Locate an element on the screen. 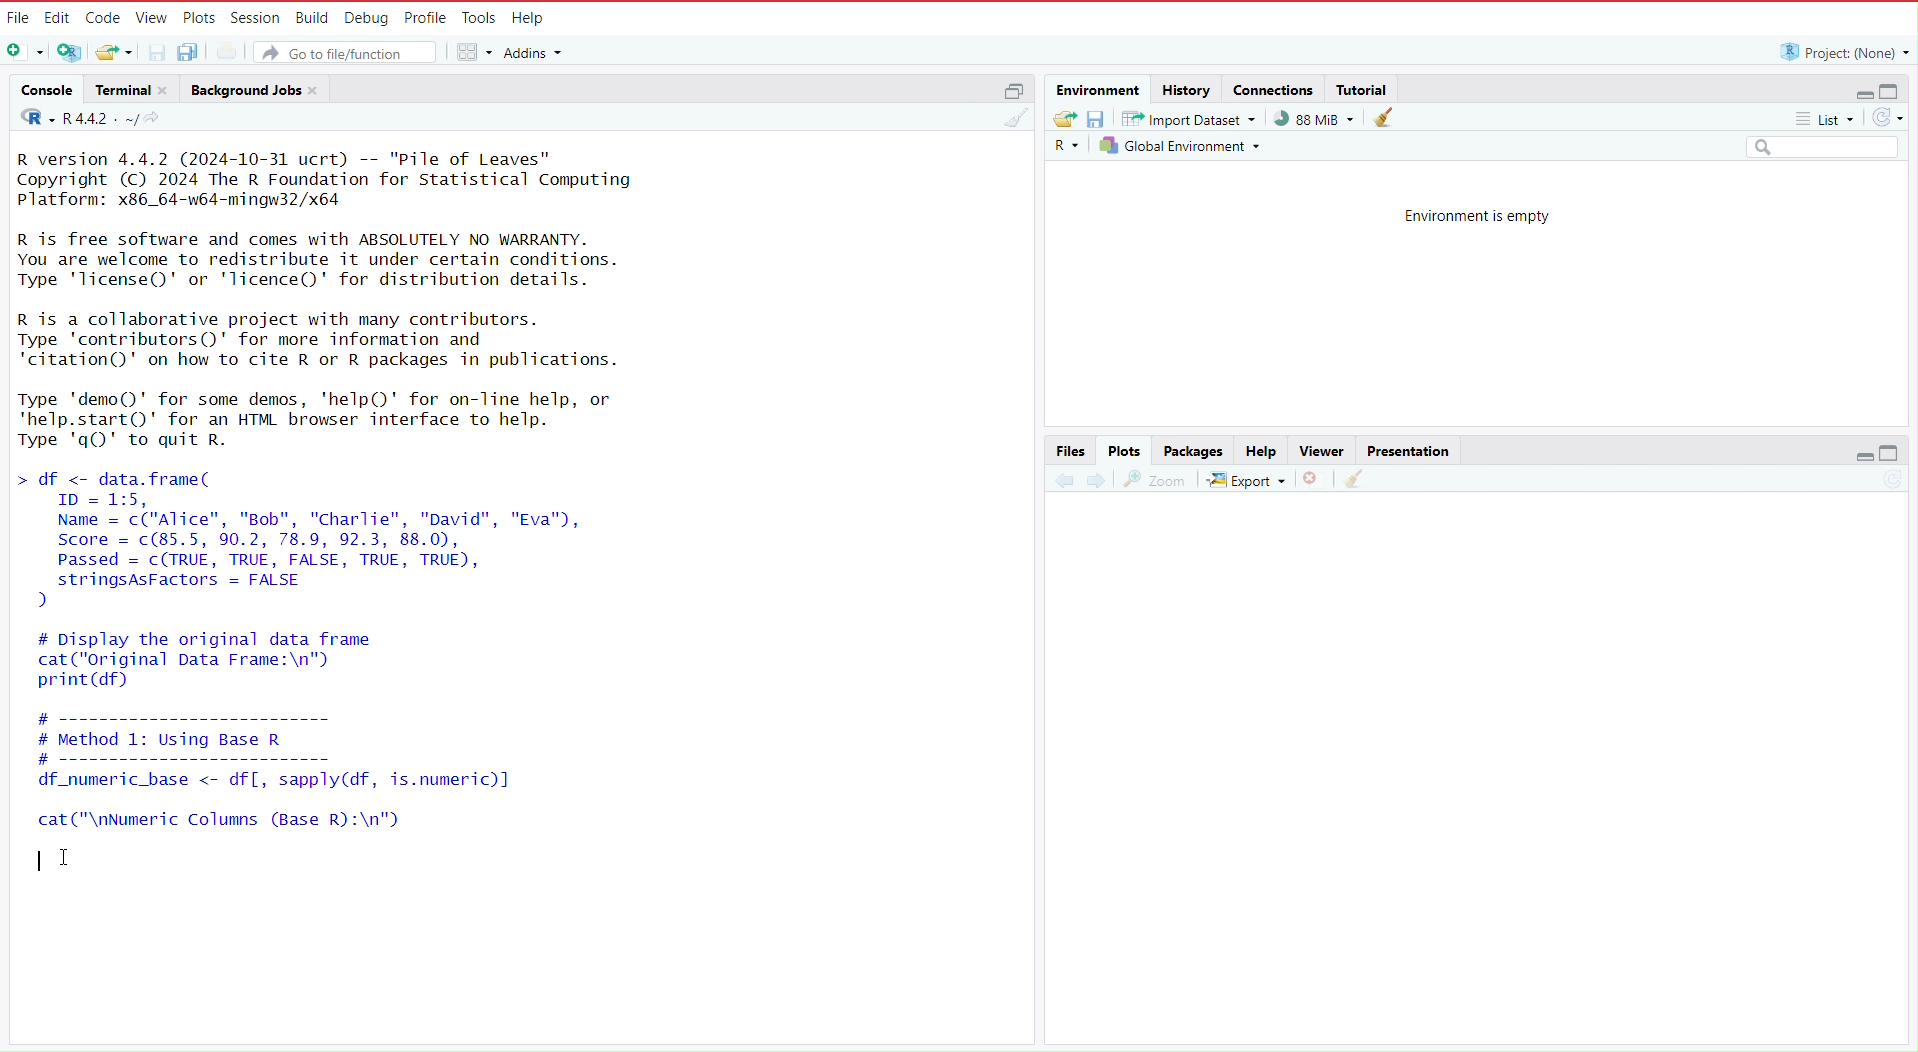 This screenshot has width=1918, height=1052. R version 4.4.2 (2024-10-31 ucrt) -- "Pile of Leaves"
Copyright (C) 2024 The R Foundation for Statistical Computing
Platform: x86_64-w64-mingw32/x64 is located at coordinates (335, 178).